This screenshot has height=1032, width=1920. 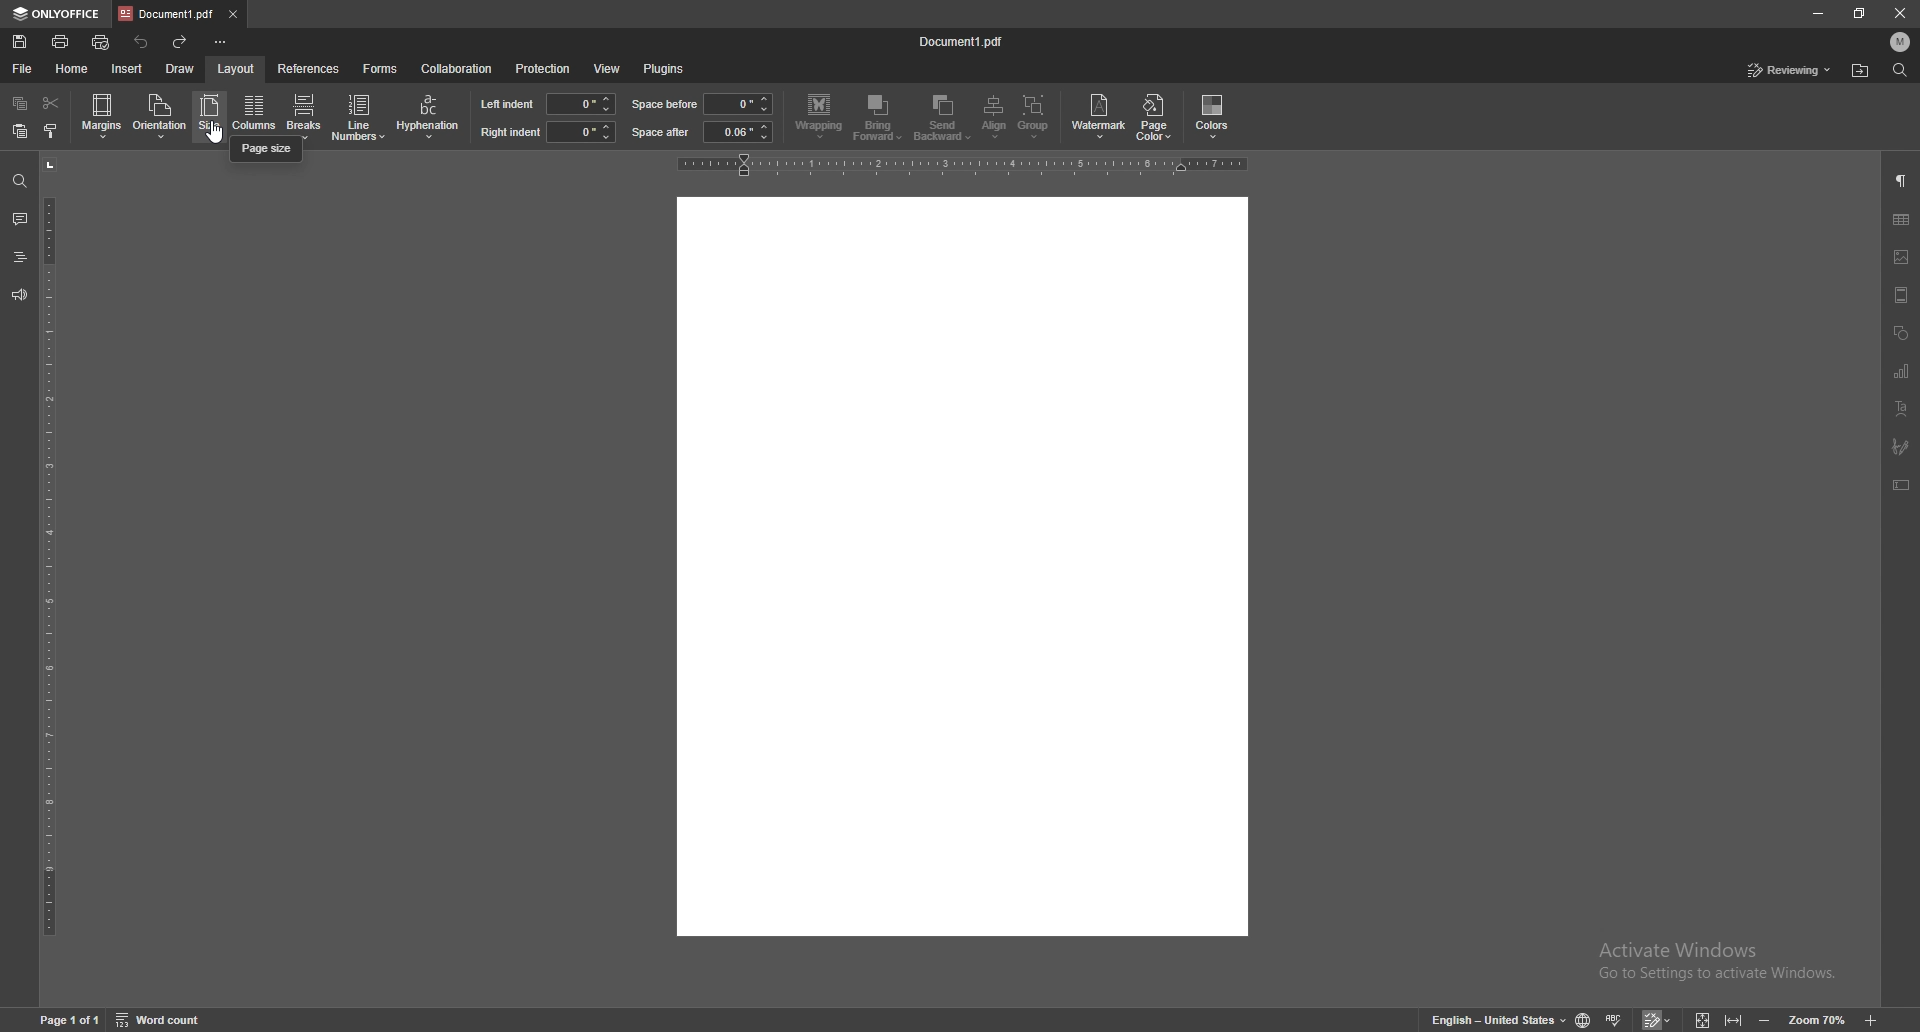 I want to click on size, so click(x=210, y=116).